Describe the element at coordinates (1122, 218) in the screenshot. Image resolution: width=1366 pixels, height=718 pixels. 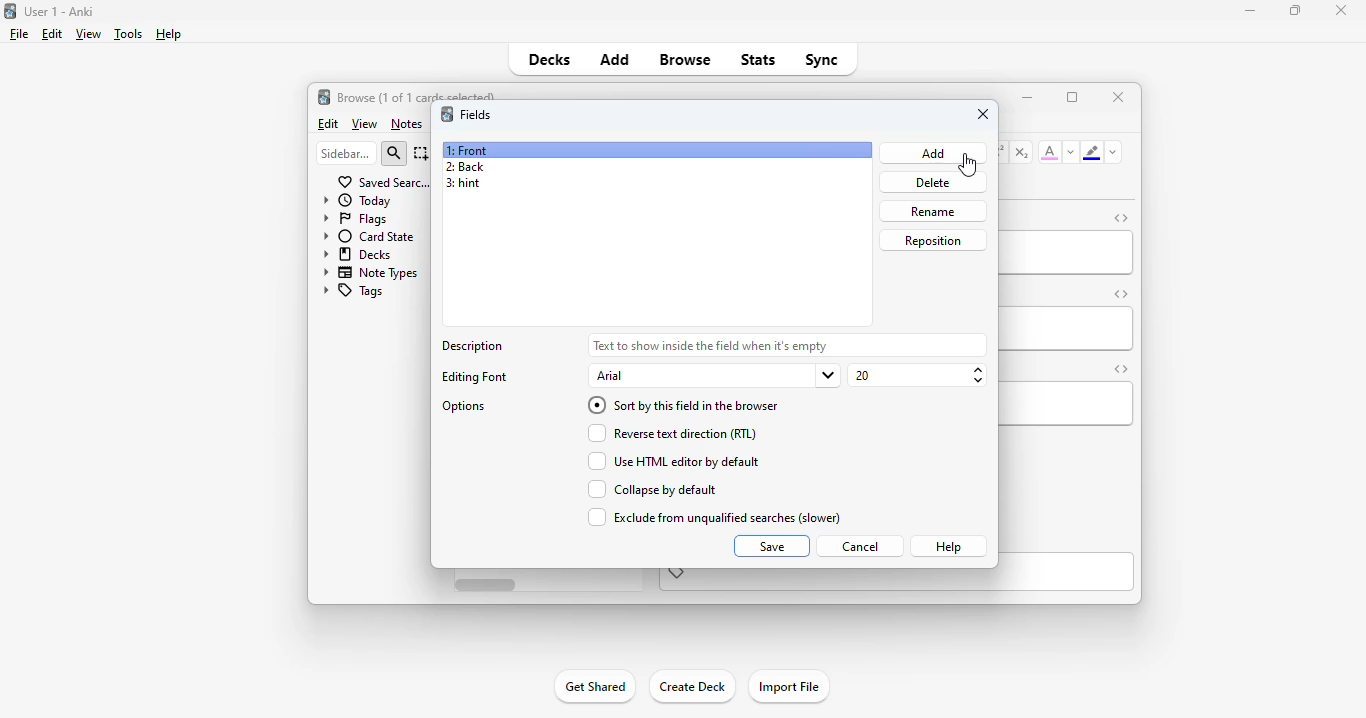
I see `toggle HTML editor` at that location.